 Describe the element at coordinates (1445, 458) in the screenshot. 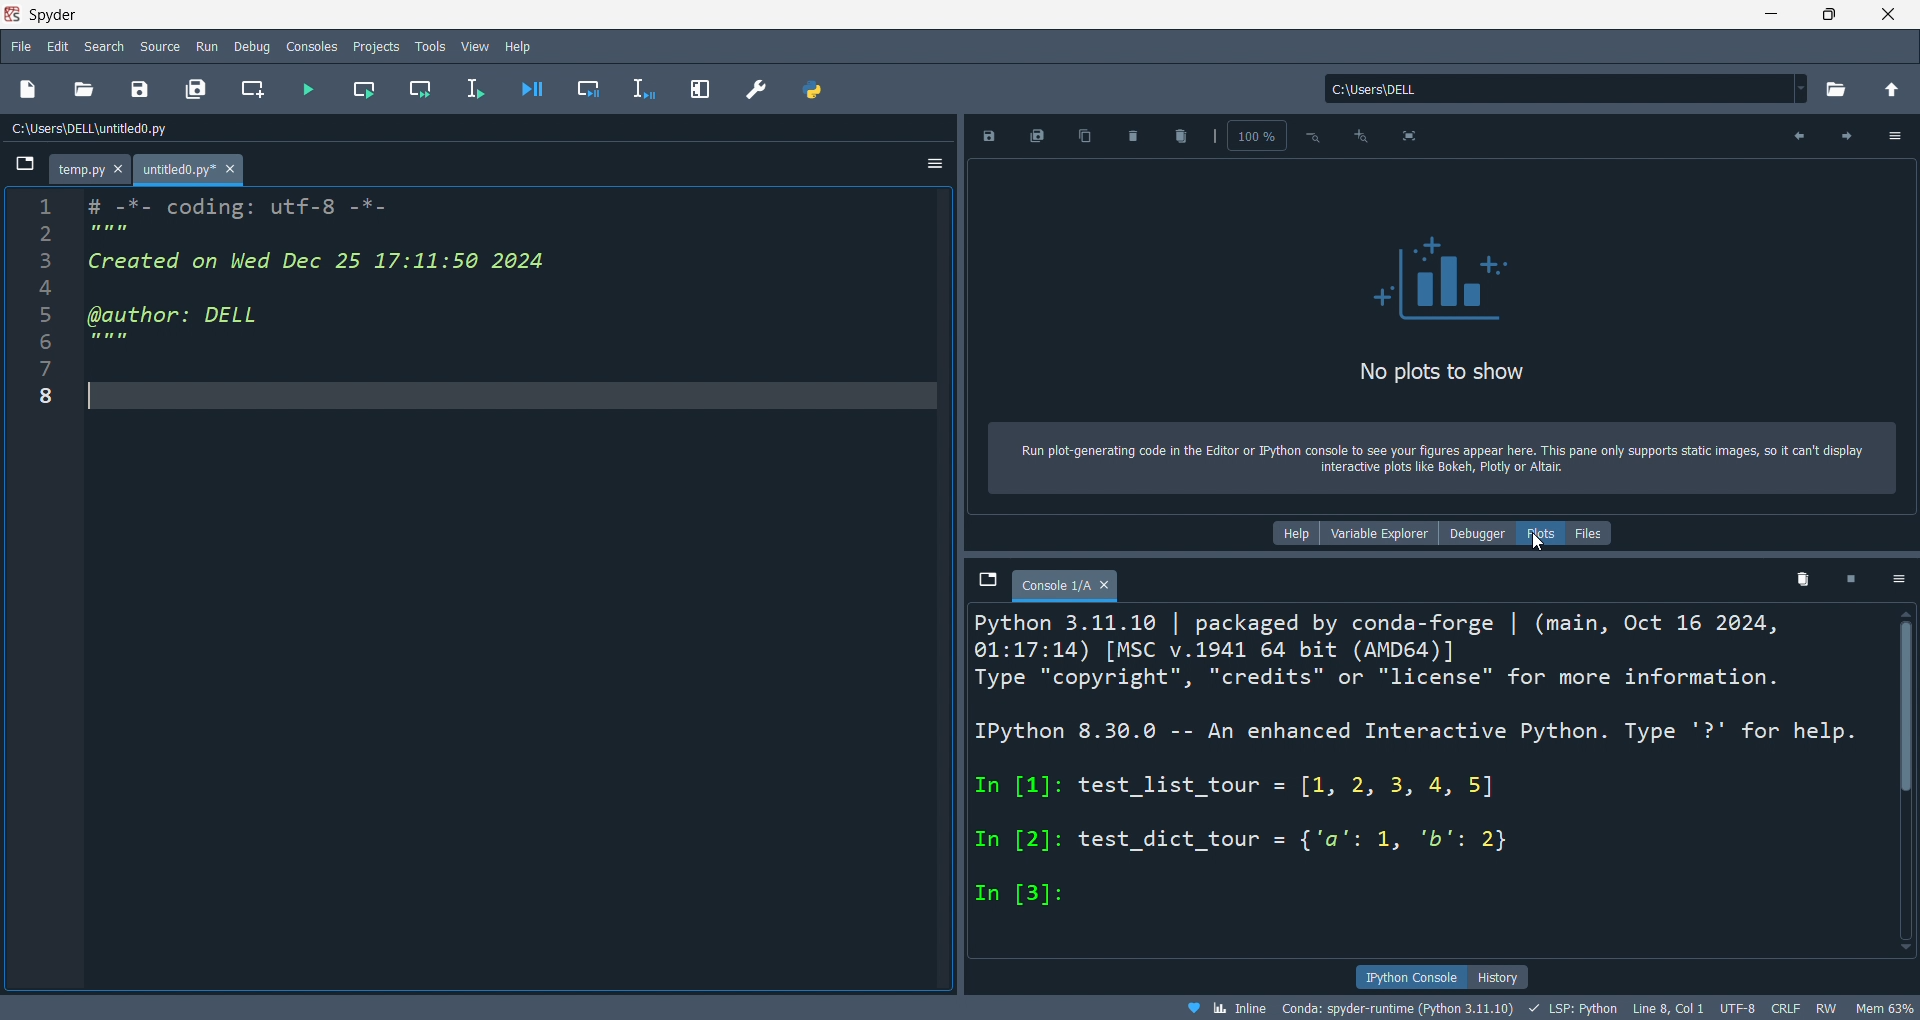

I see `plot pane info` at that location.